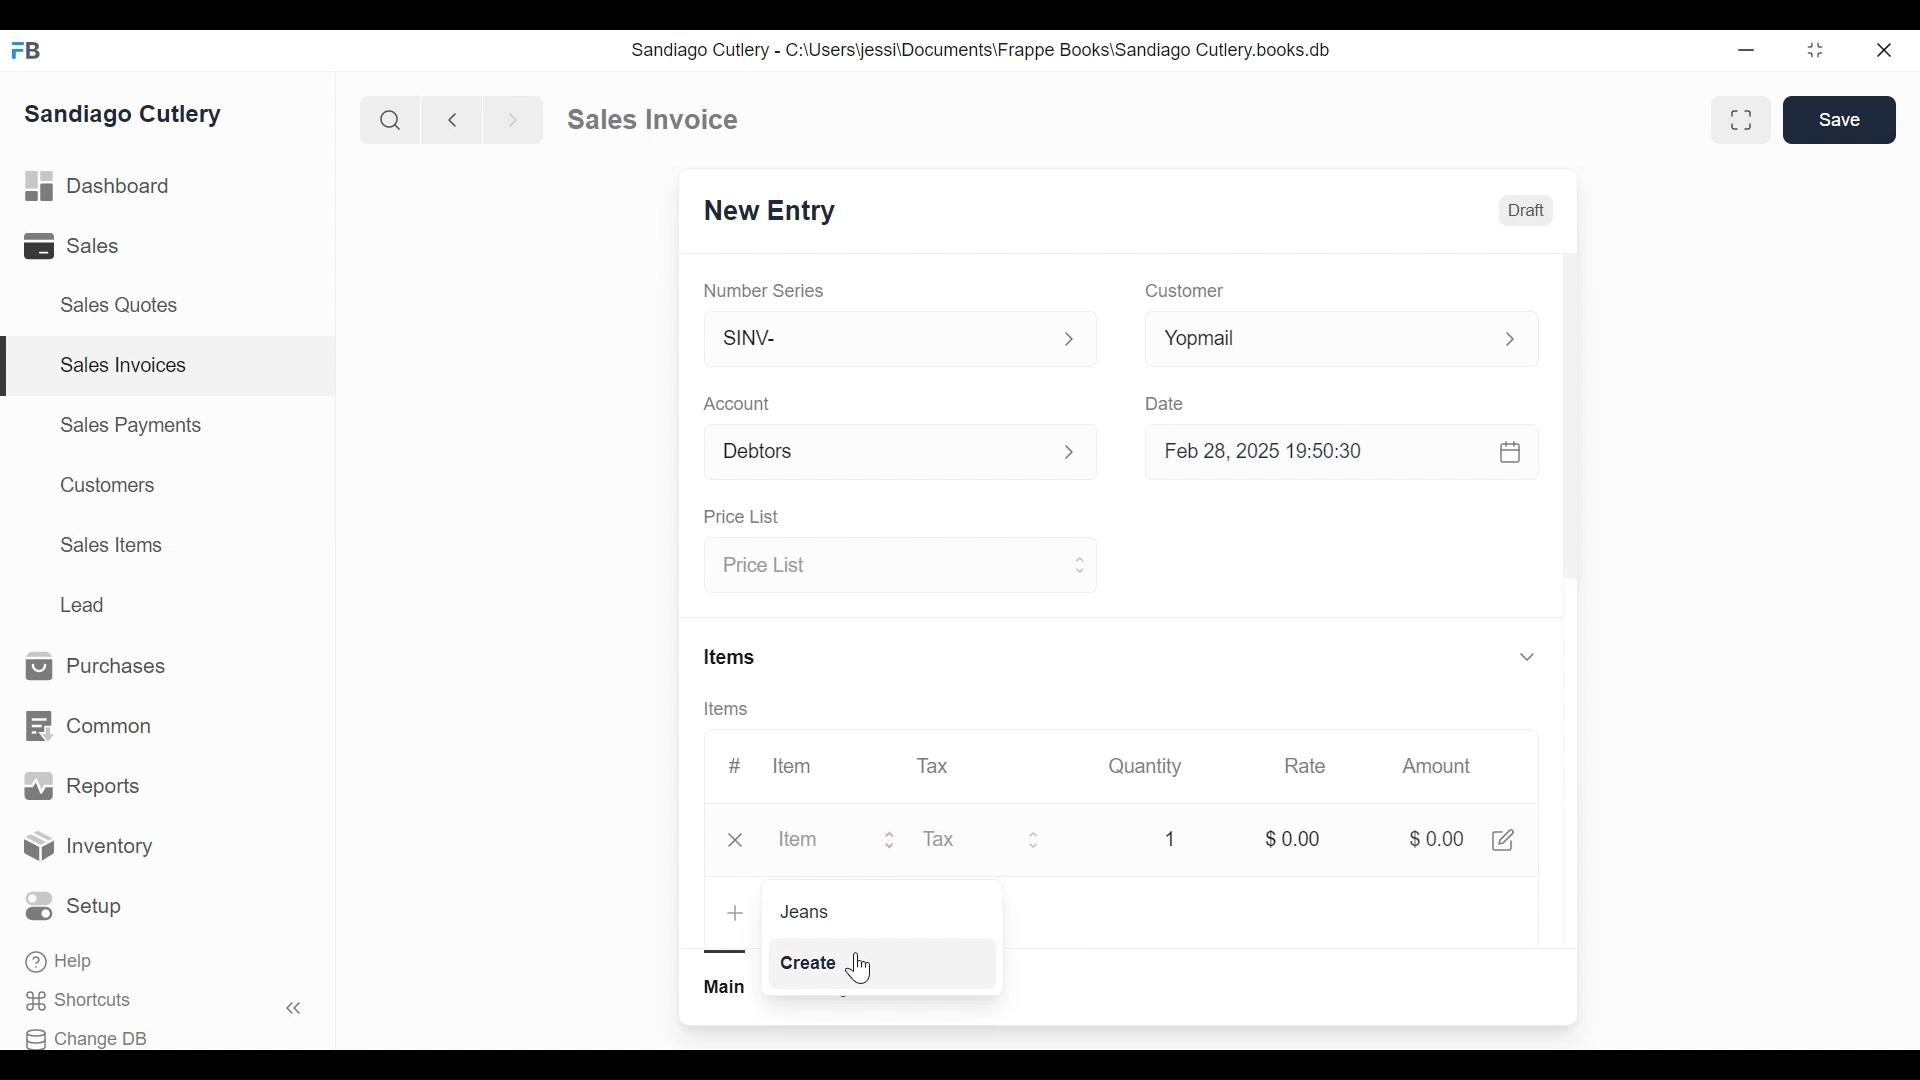 This screenshot has width=1920, height=1080. I want to click on Sales, so click(75, 245).